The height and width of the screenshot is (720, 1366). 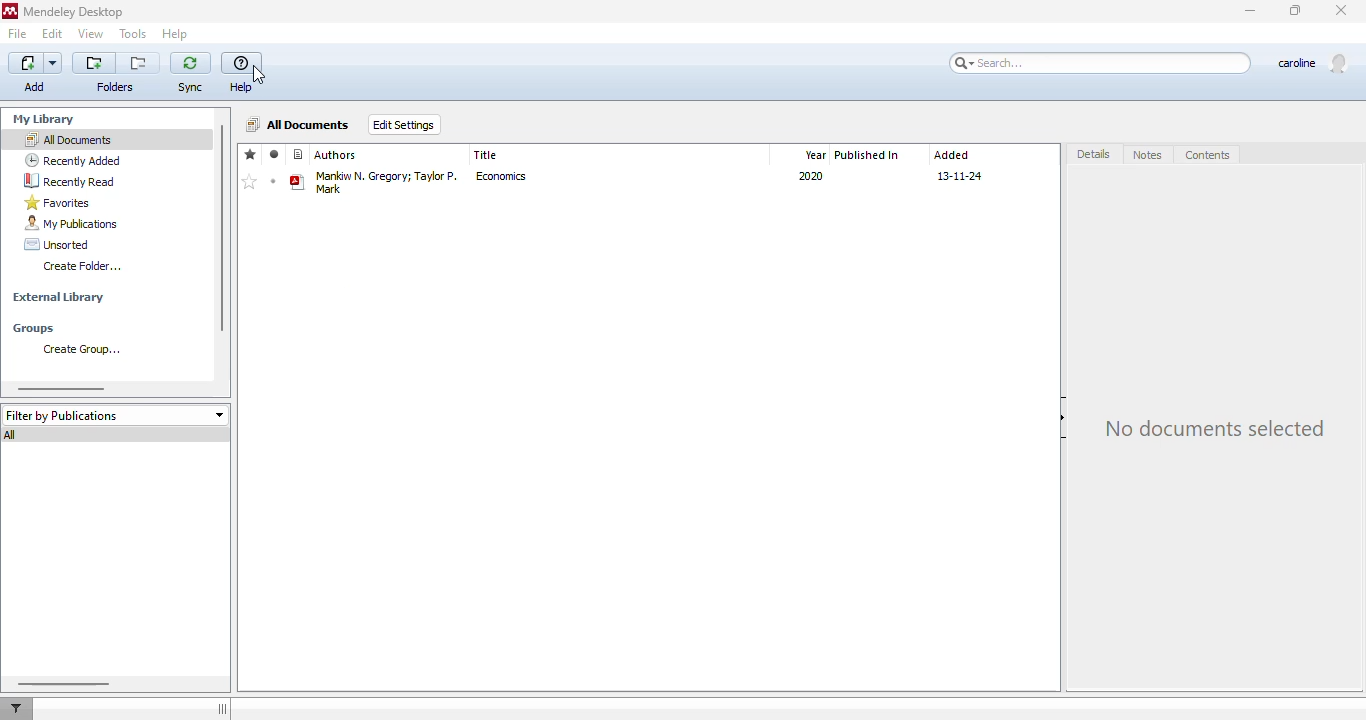 I want to click on 2020, so click(x=810, y=176).